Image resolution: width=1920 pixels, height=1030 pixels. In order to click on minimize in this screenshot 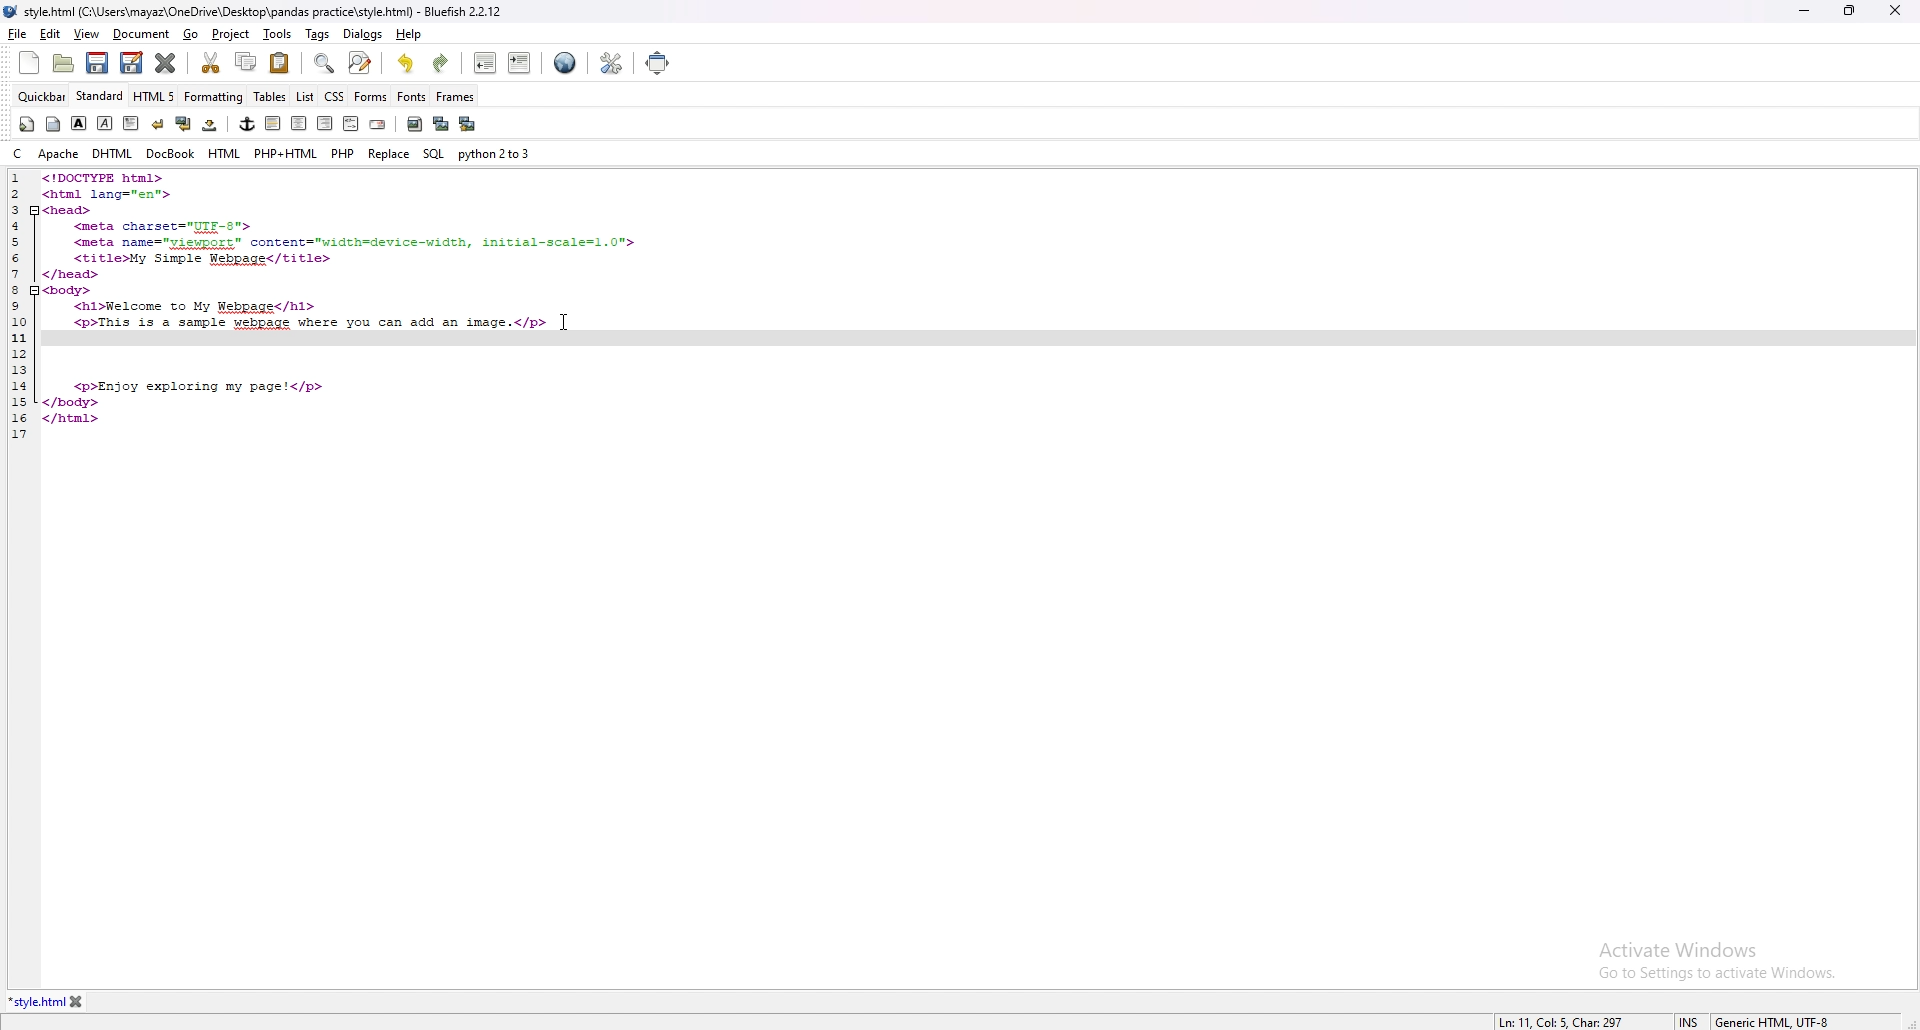, I will do `click(1805, 11)`.